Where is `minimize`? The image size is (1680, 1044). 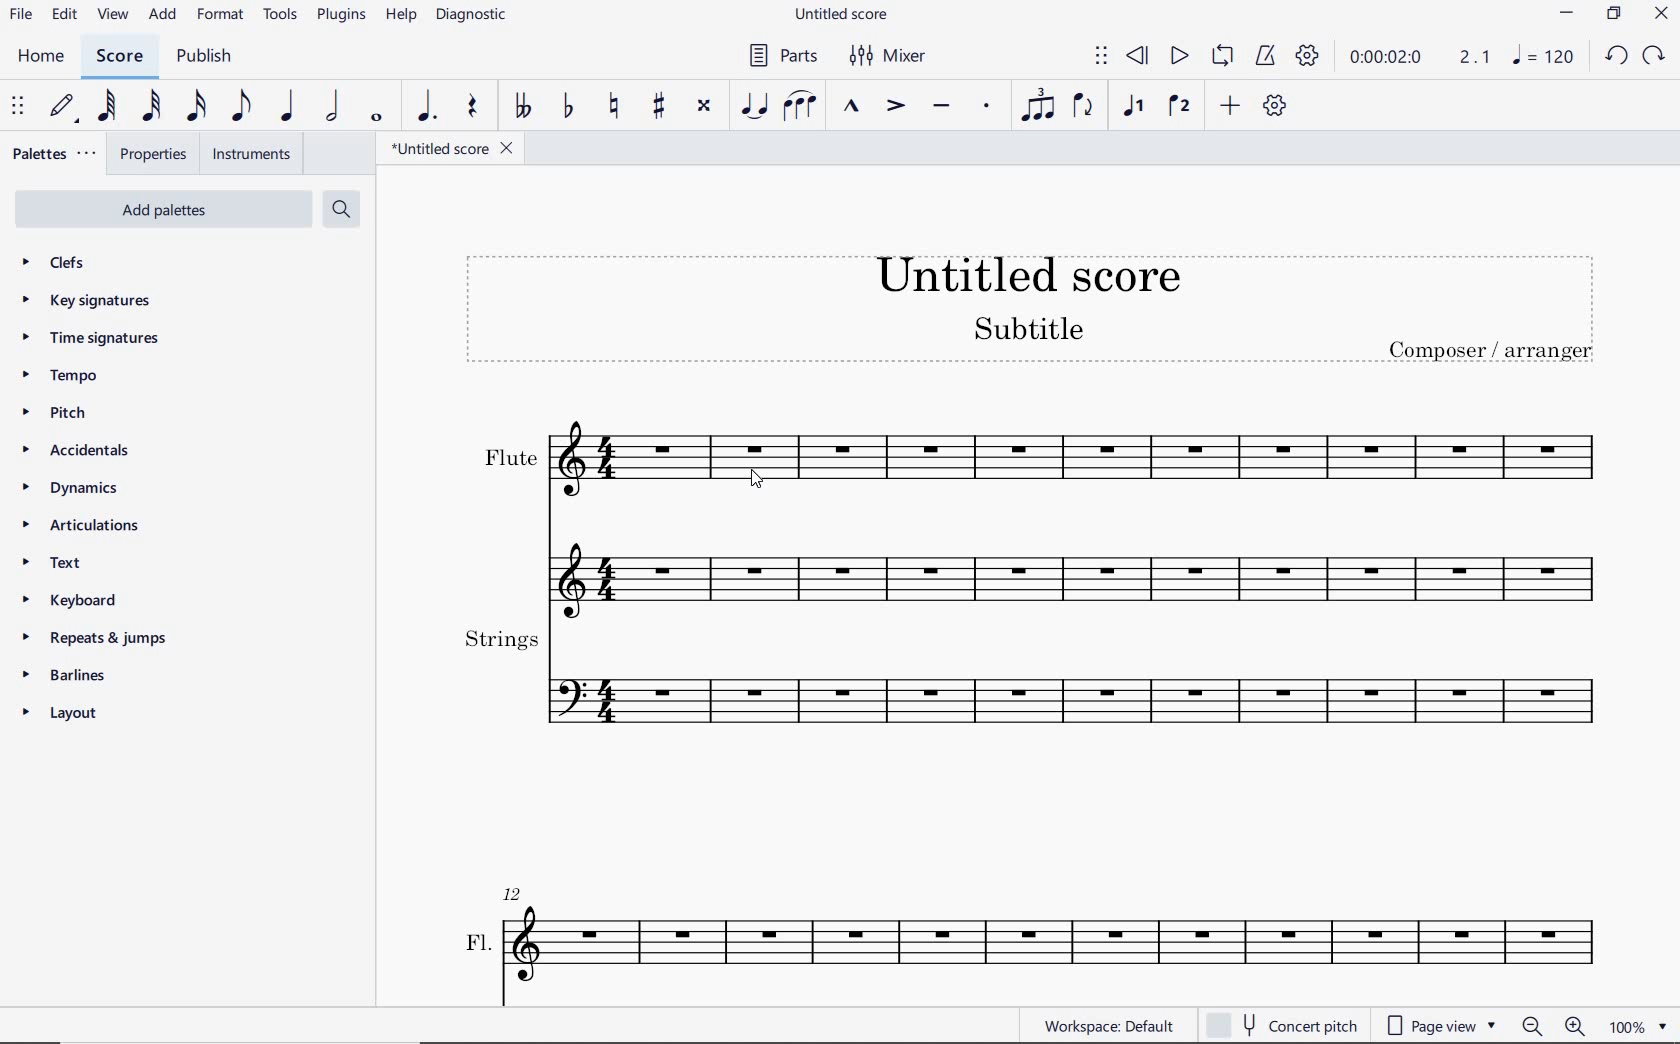 minimize is located at coordinates (1567, 16).